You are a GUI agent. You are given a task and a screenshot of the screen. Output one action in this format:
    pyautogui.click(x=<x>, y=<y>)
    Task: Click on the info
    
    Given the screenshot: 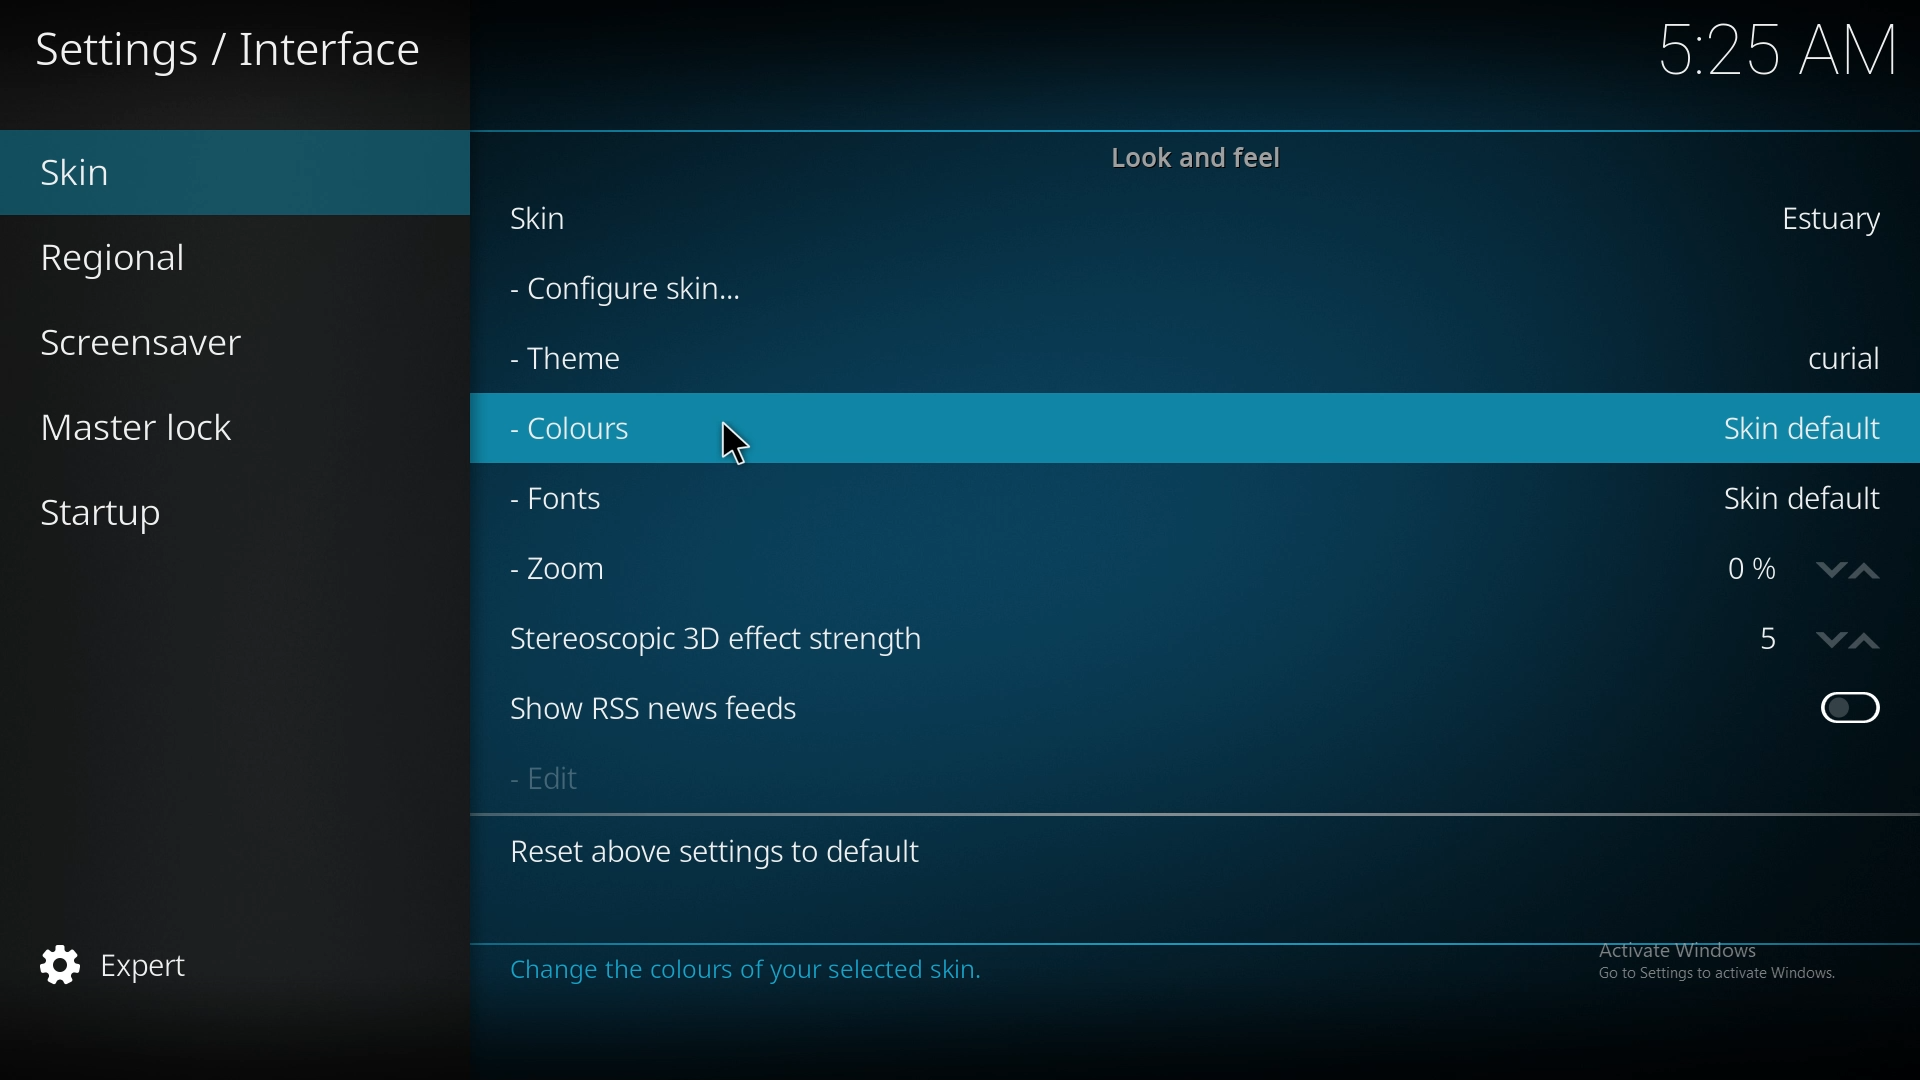 What is the action you would take?
    pyautogui.click(x=823, y=965)
    